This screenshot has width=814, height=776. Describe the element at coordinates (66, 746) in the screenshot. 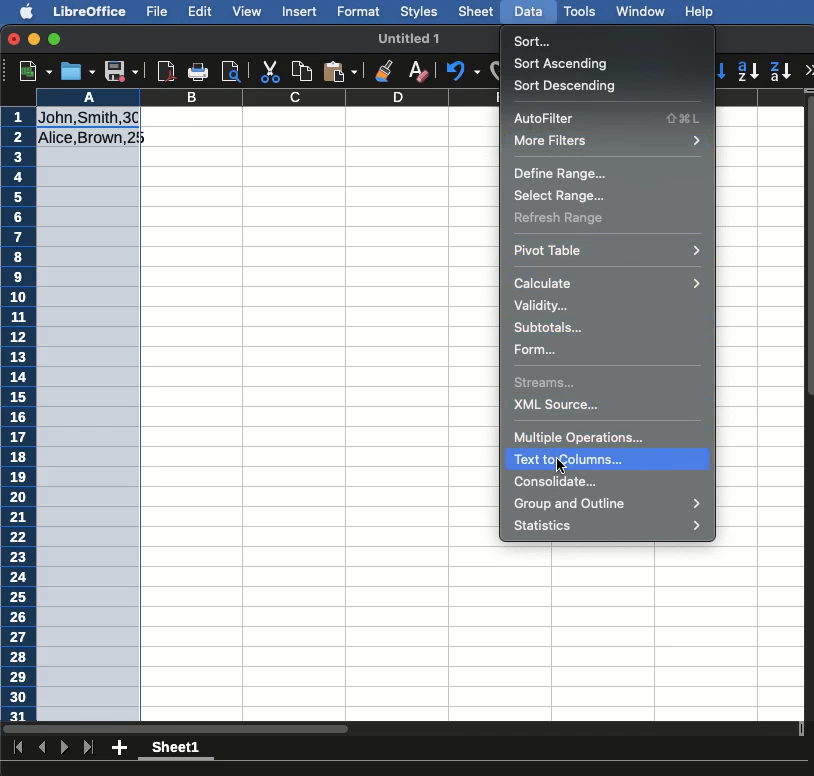

I see `Next sheet` at that location.